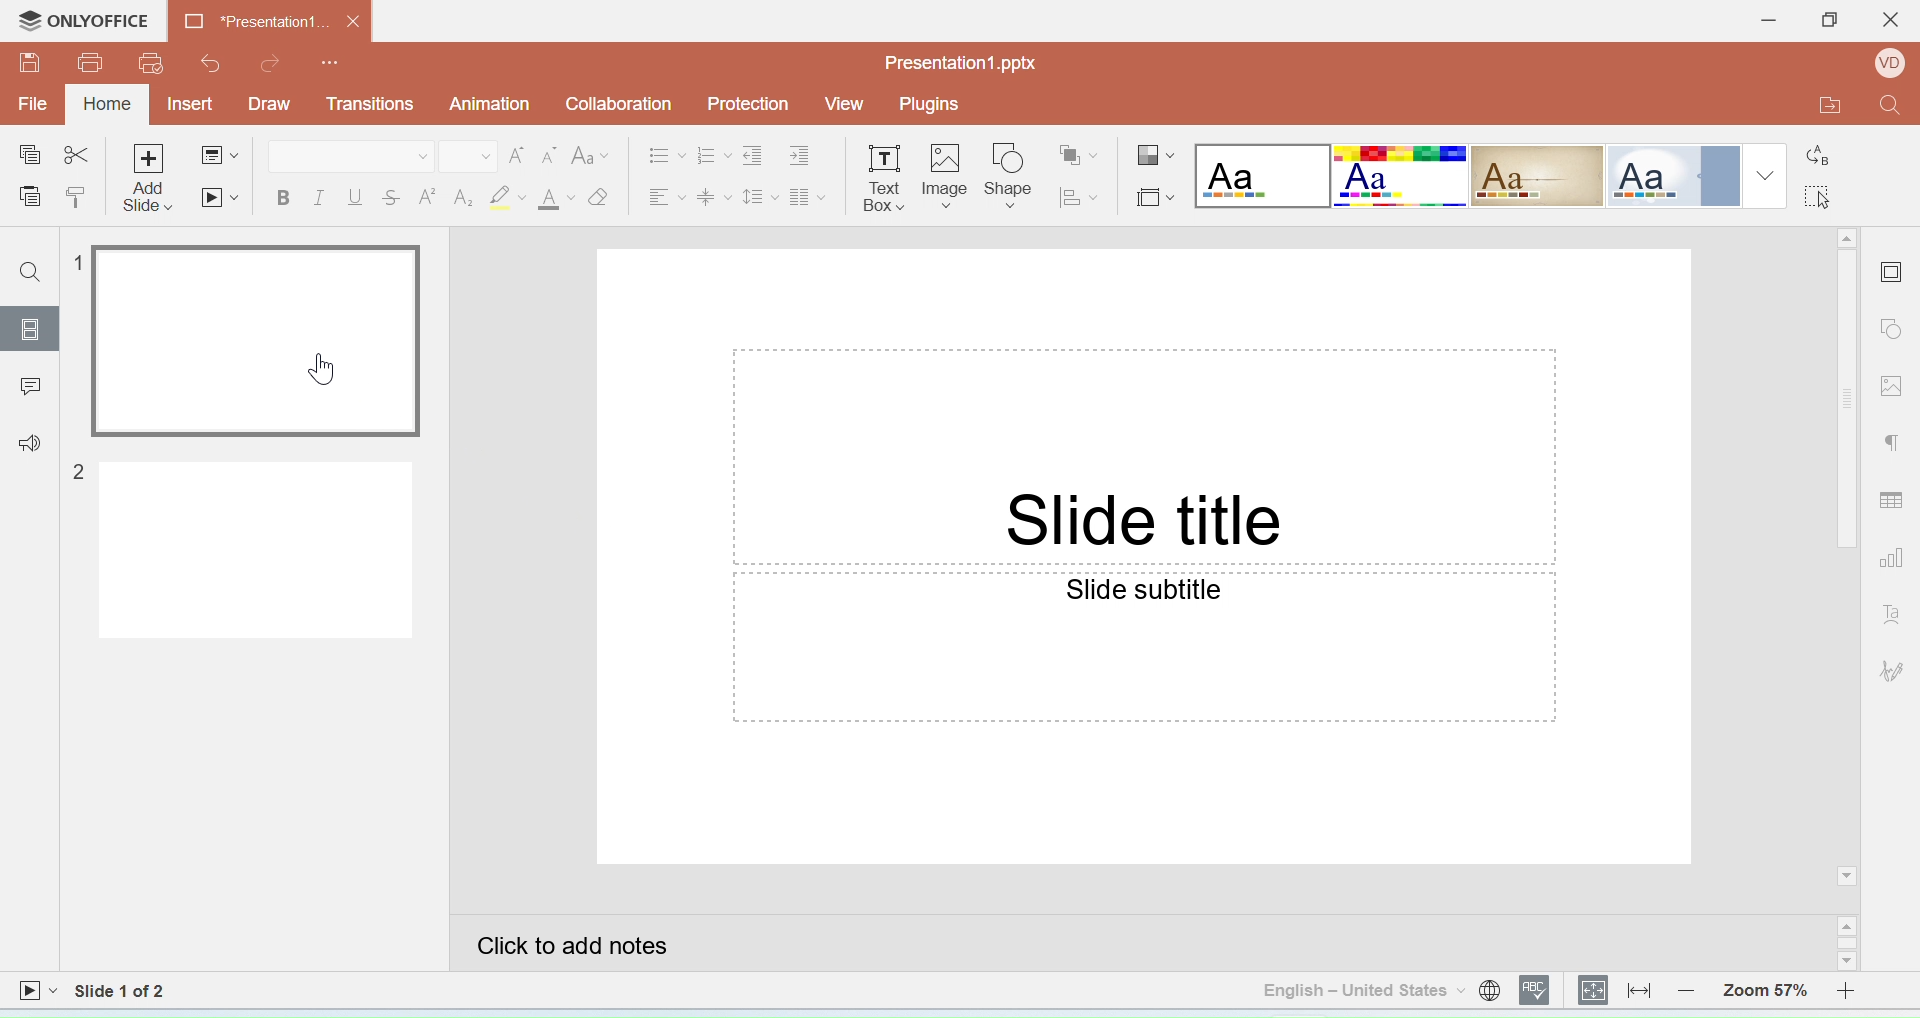 The width and height of the screenshot is (1920, 1018). What do you see at coordinates (809, 152) in the screenshot?
I see `Increase indent` at bounding box center [809, 152].